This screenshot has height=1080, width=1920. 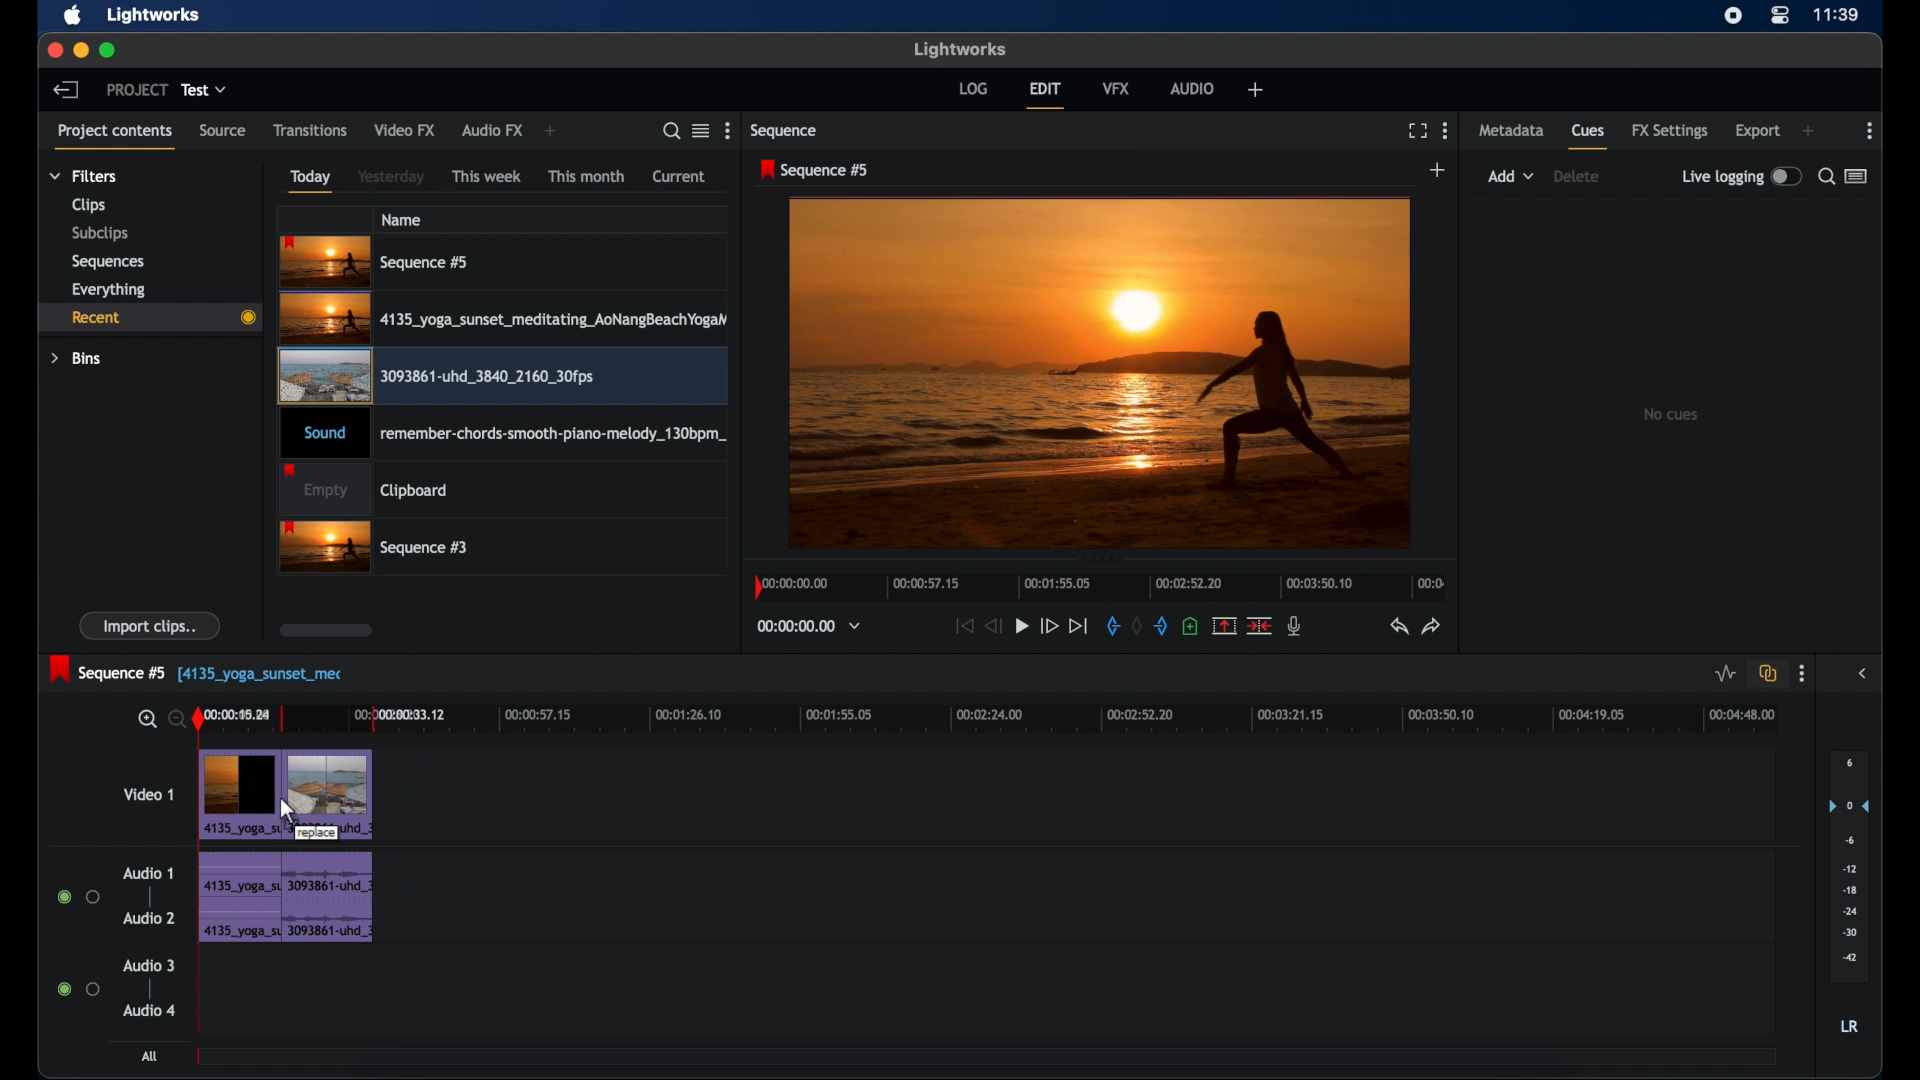 I want to click on play, so click(x=1022, y=626).